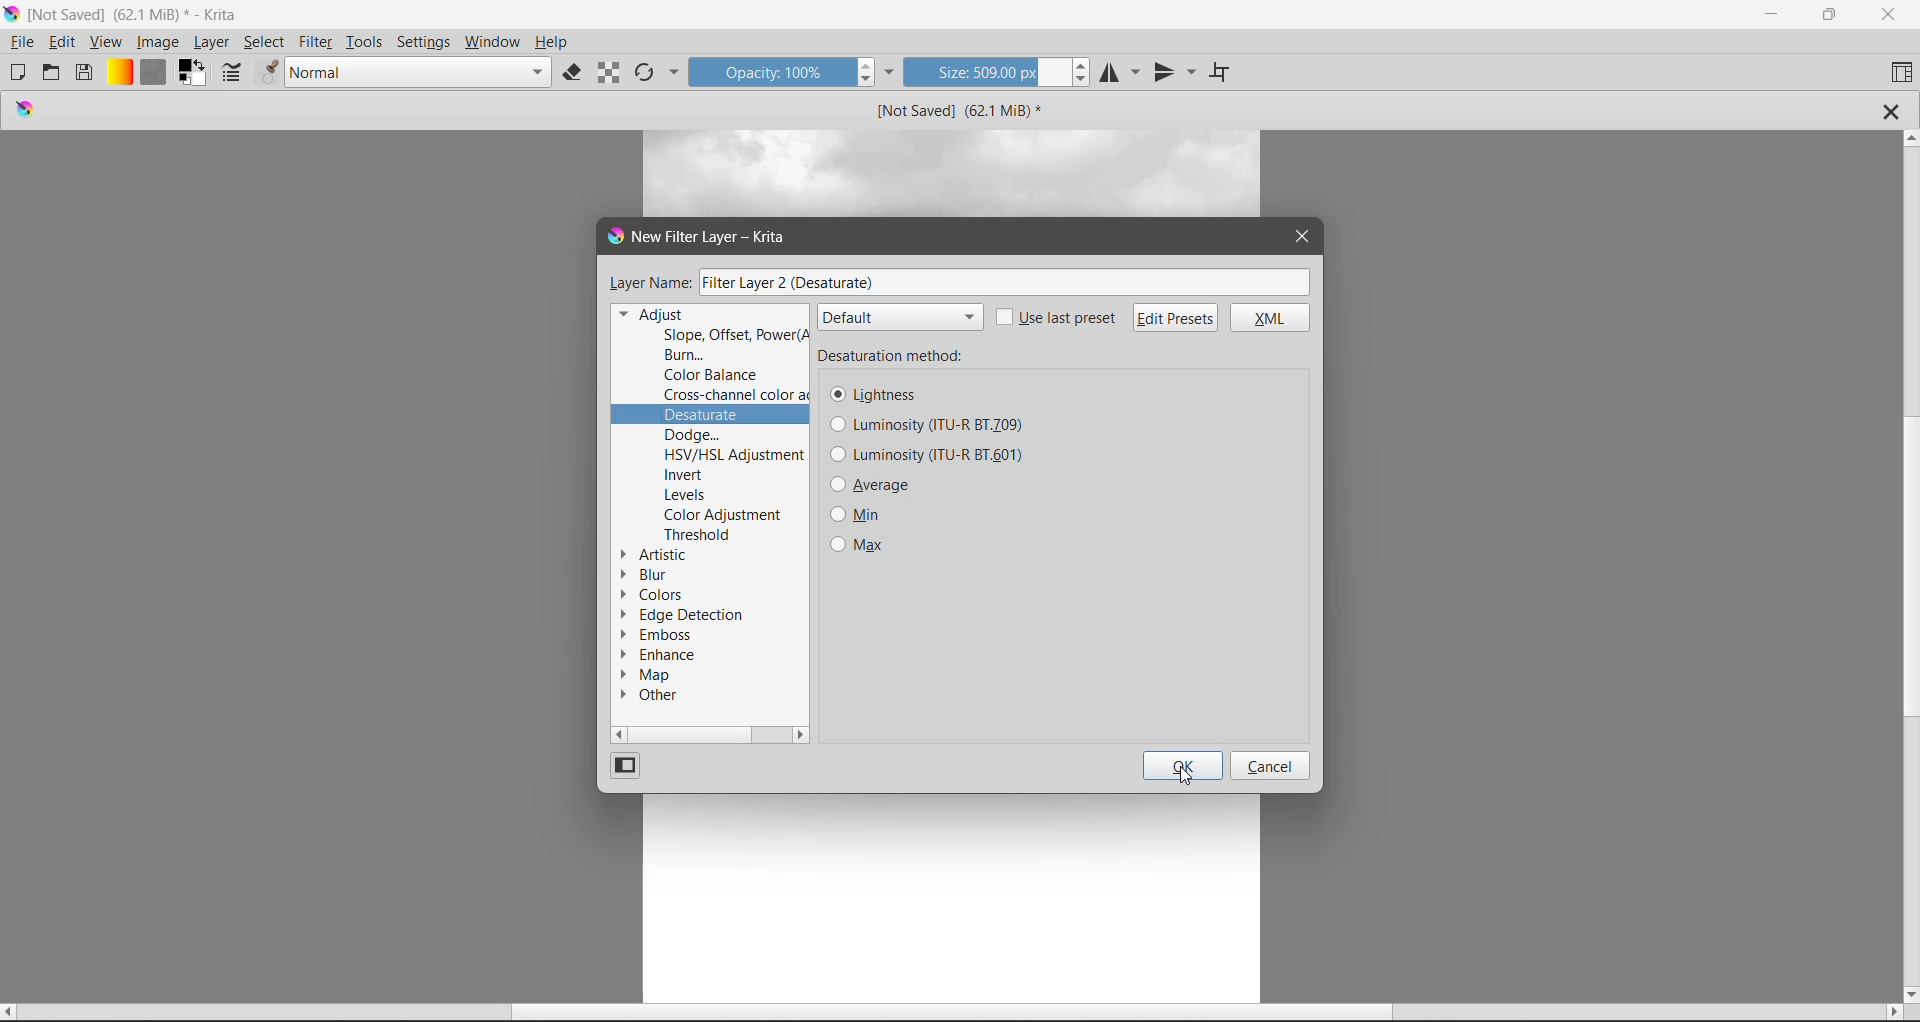  Describe the element at coordinates (106, 42) in the screenshot. I see `View` at that location.